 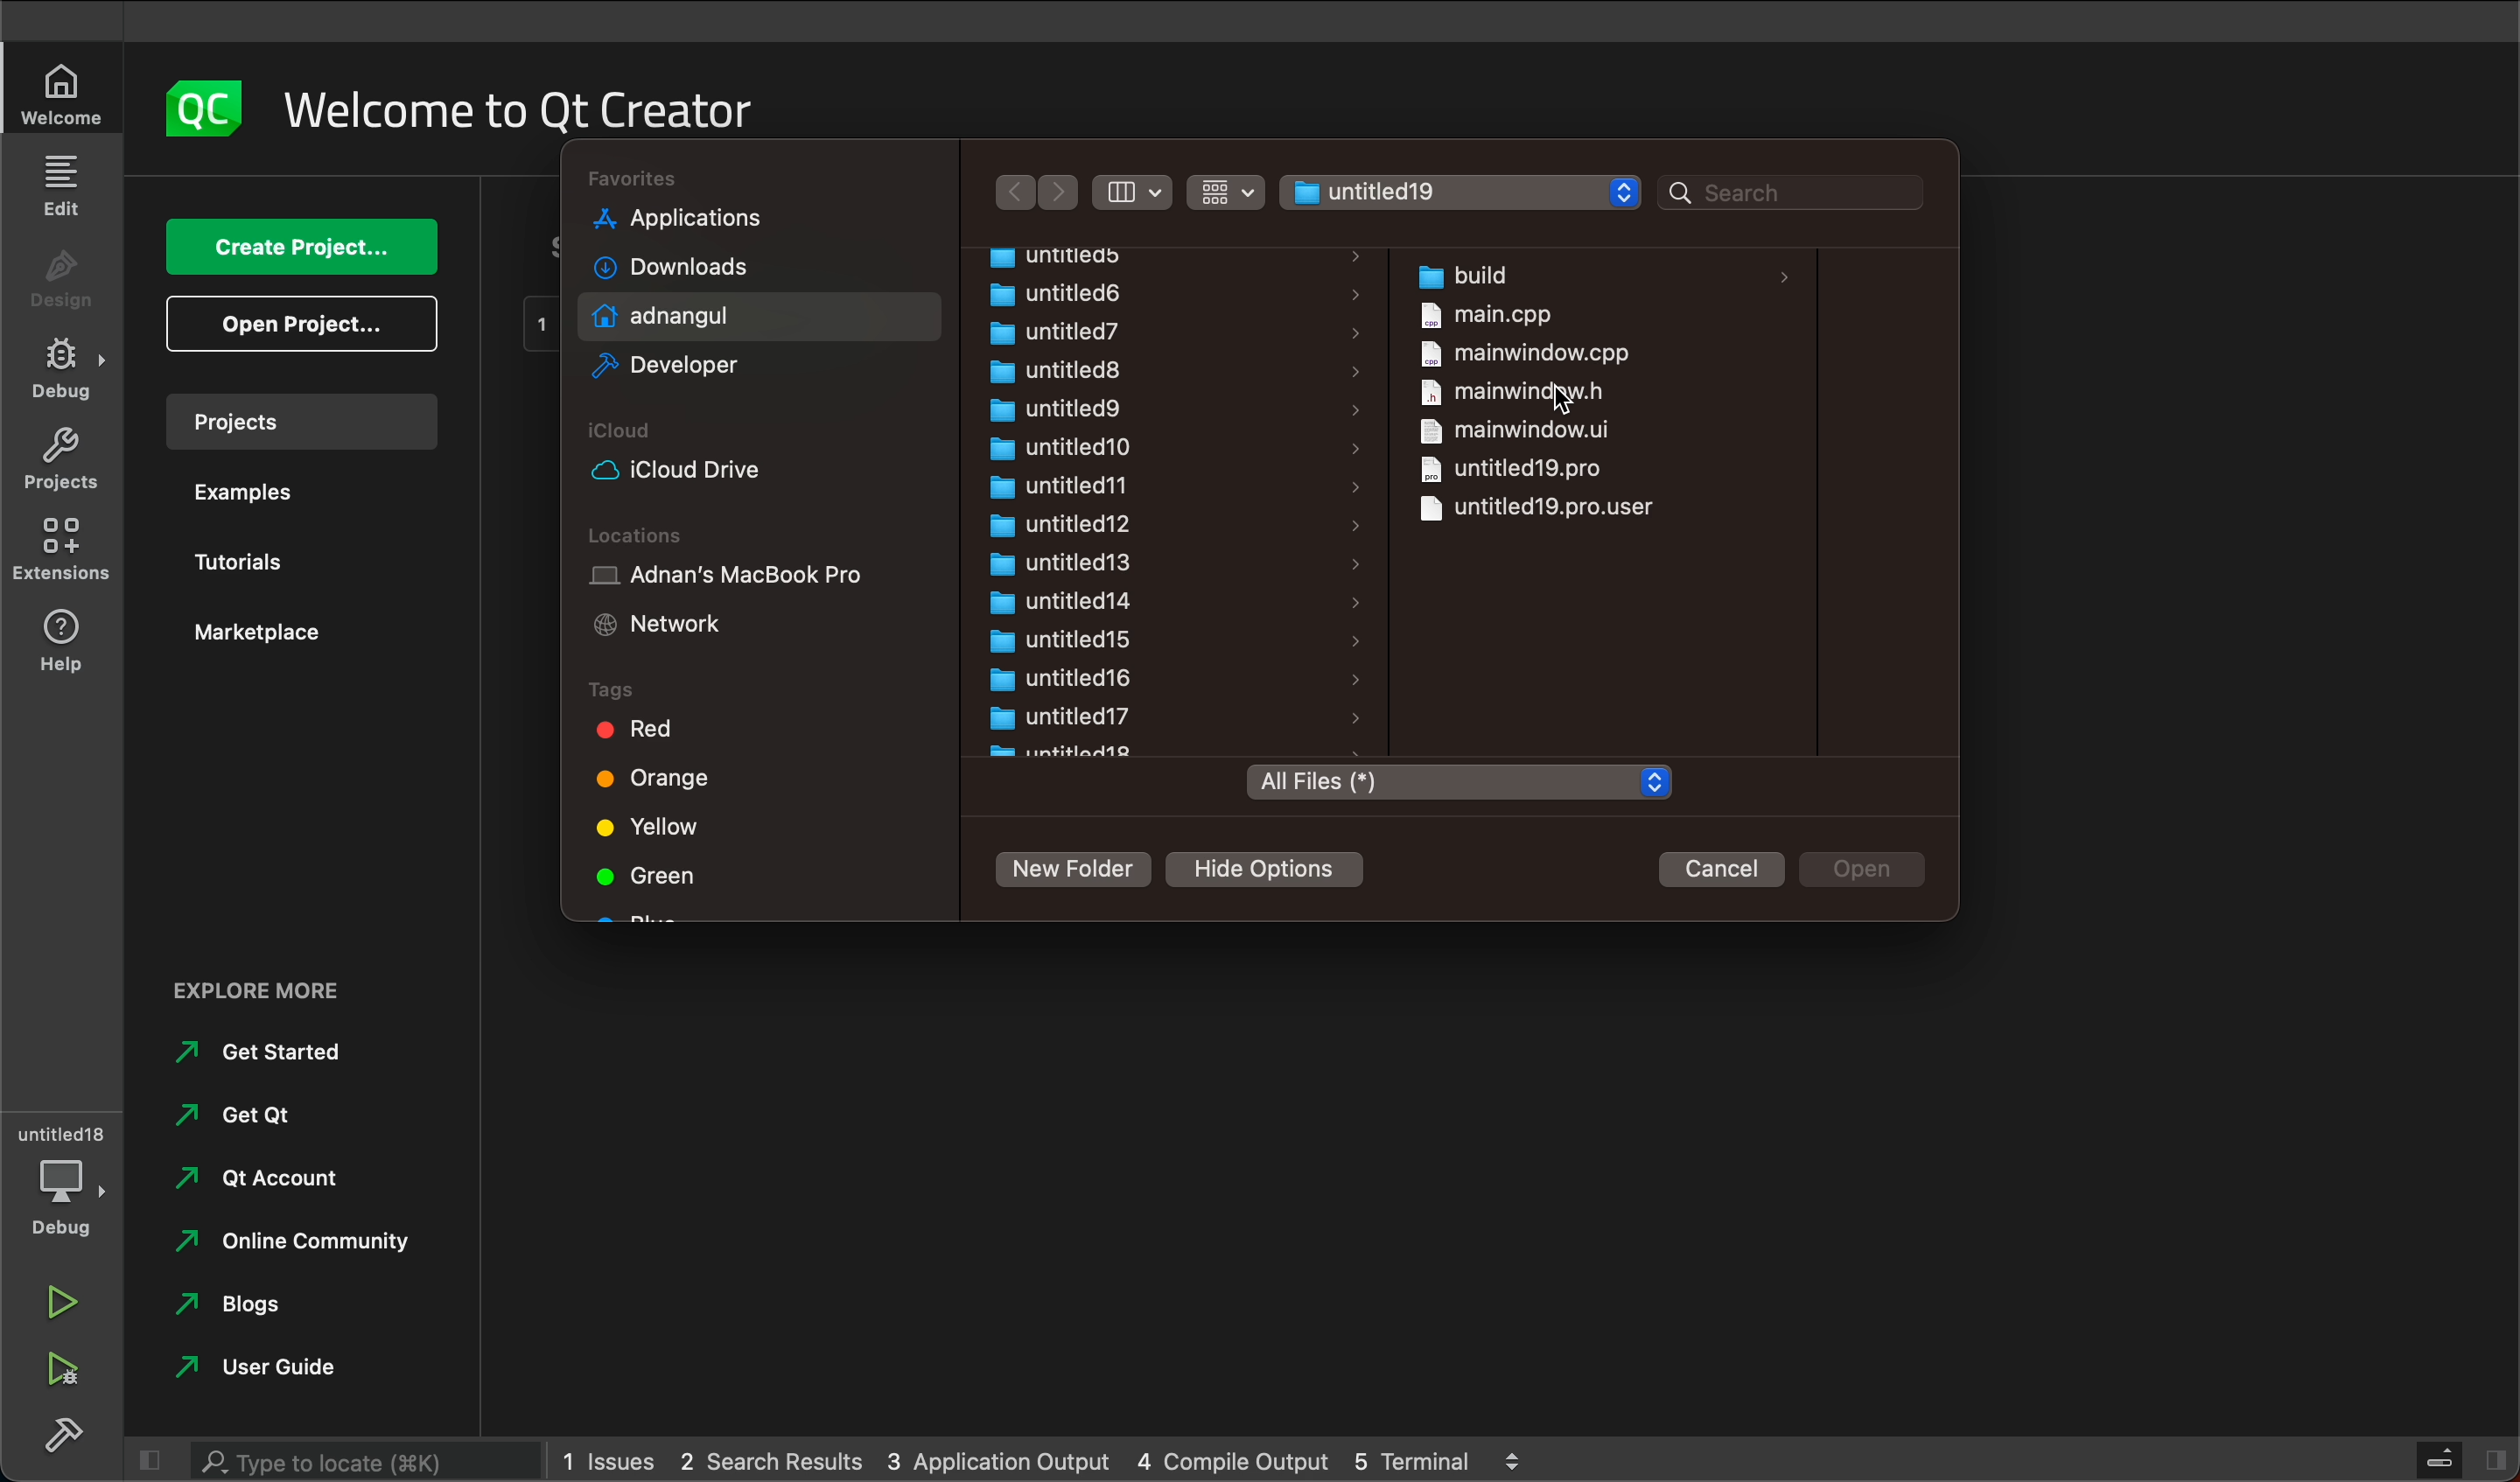 What do you see at coordinates (1544, 508) in the screenshot?
I see `untitled19pro` at bounding box center [1544, 508].